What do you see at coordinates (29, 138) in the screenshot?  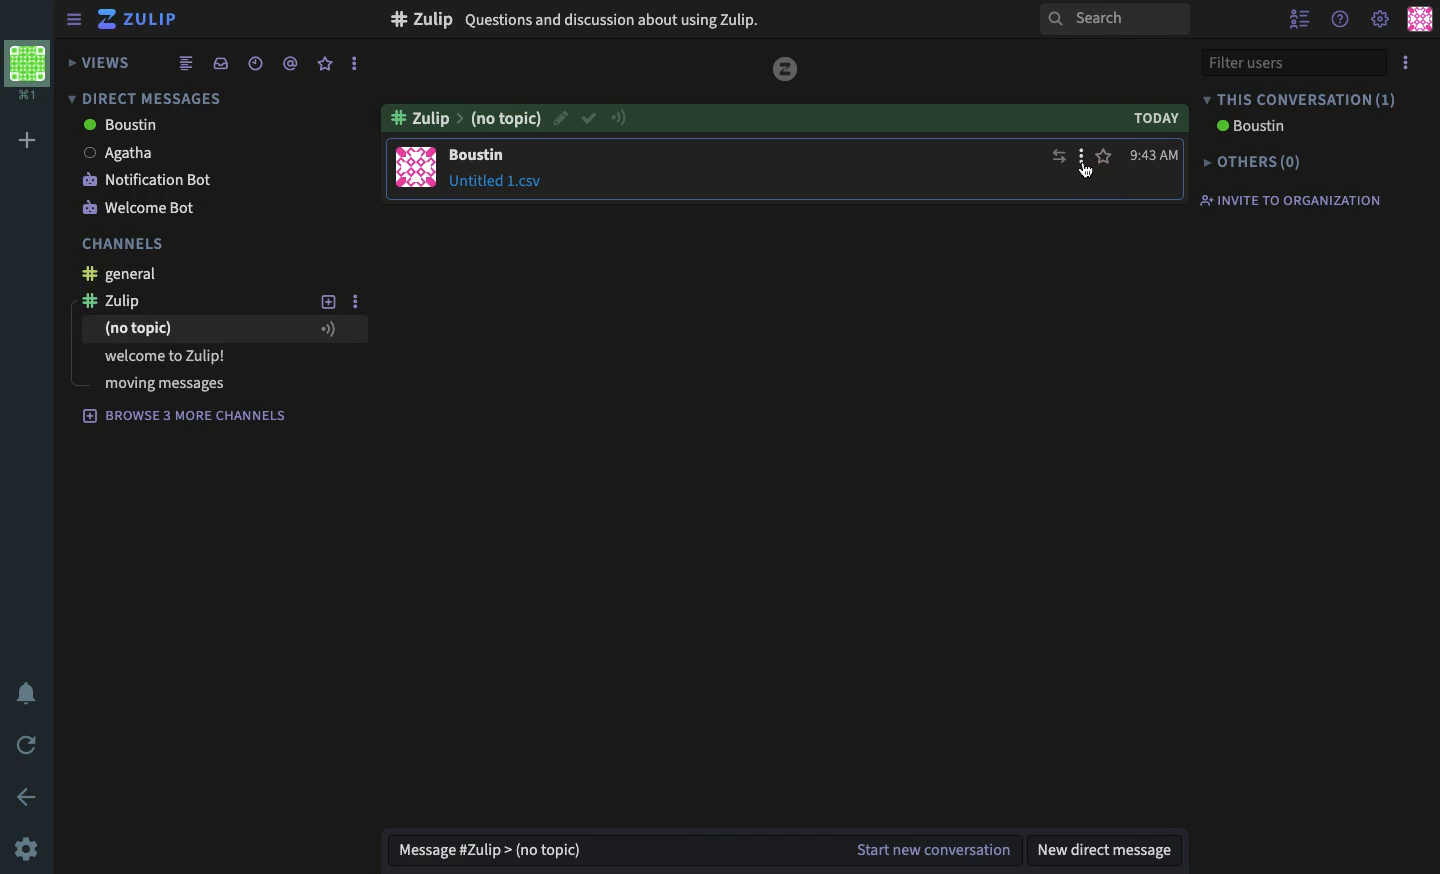 I see `add workspace` at bounding box center [29, 138].